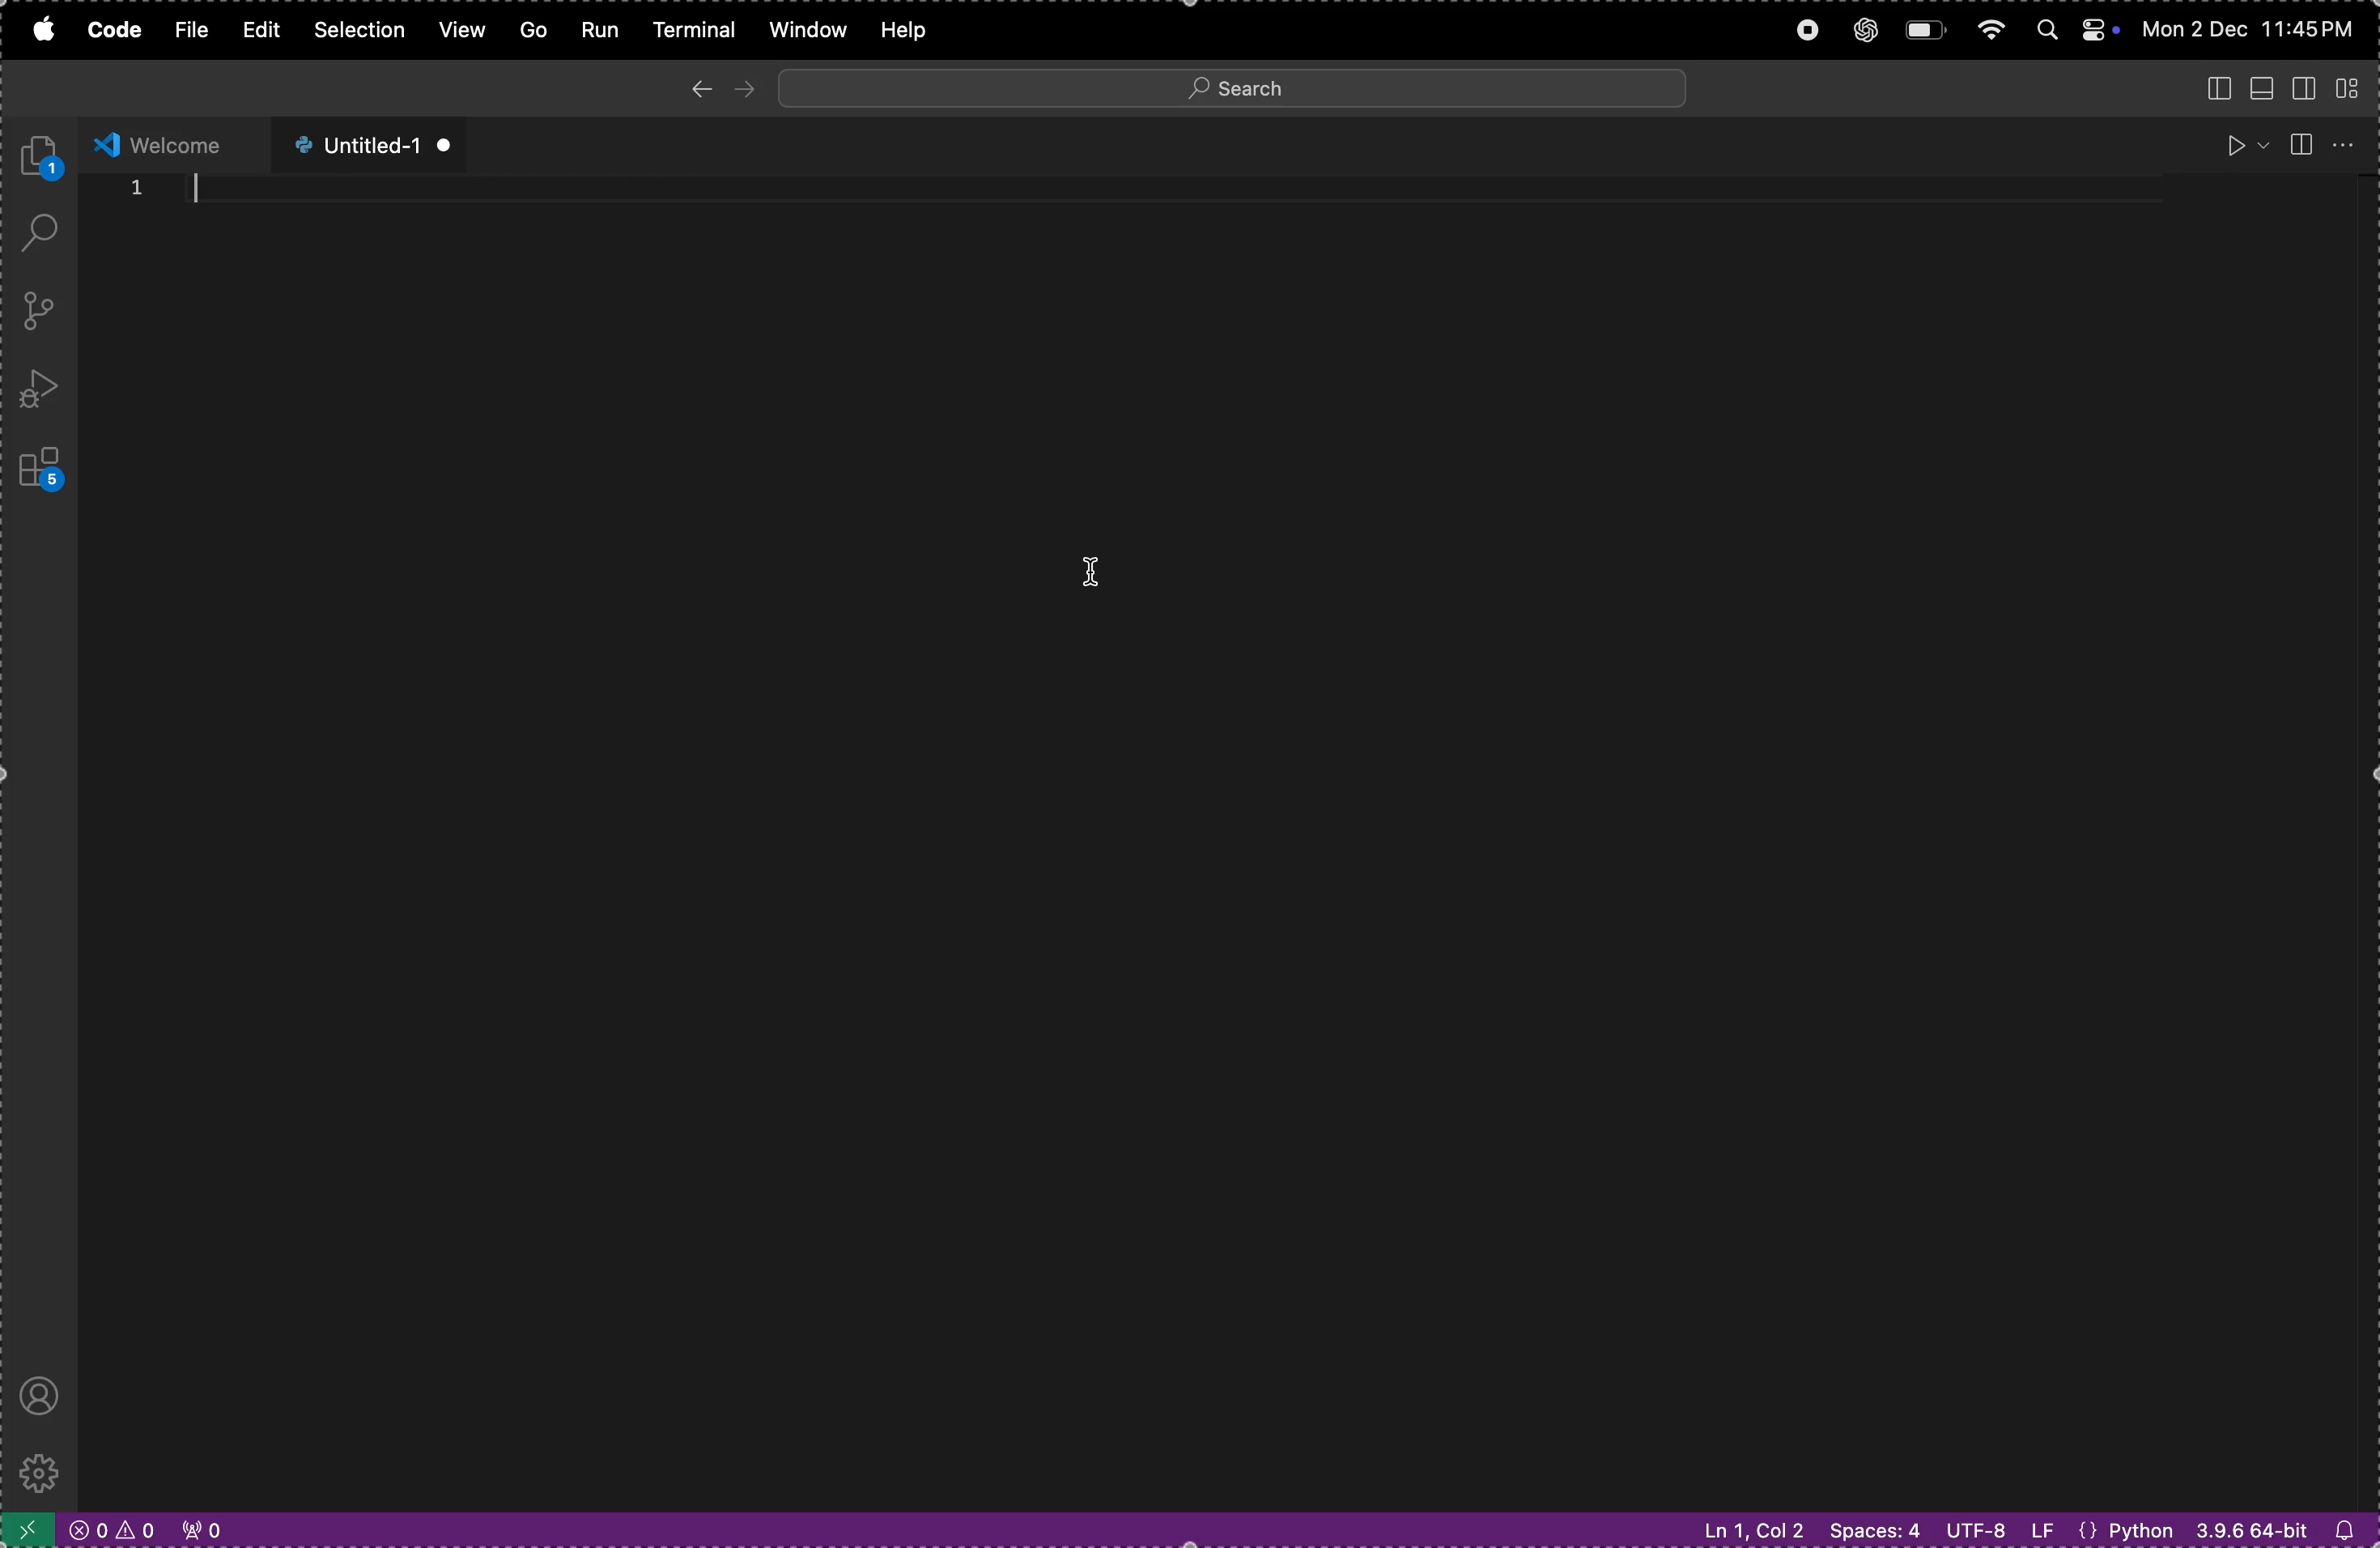  What do you see at coordinates (1097, 575) in the screenshot?
I see `Cursor` at bounding box center [1097, 575].